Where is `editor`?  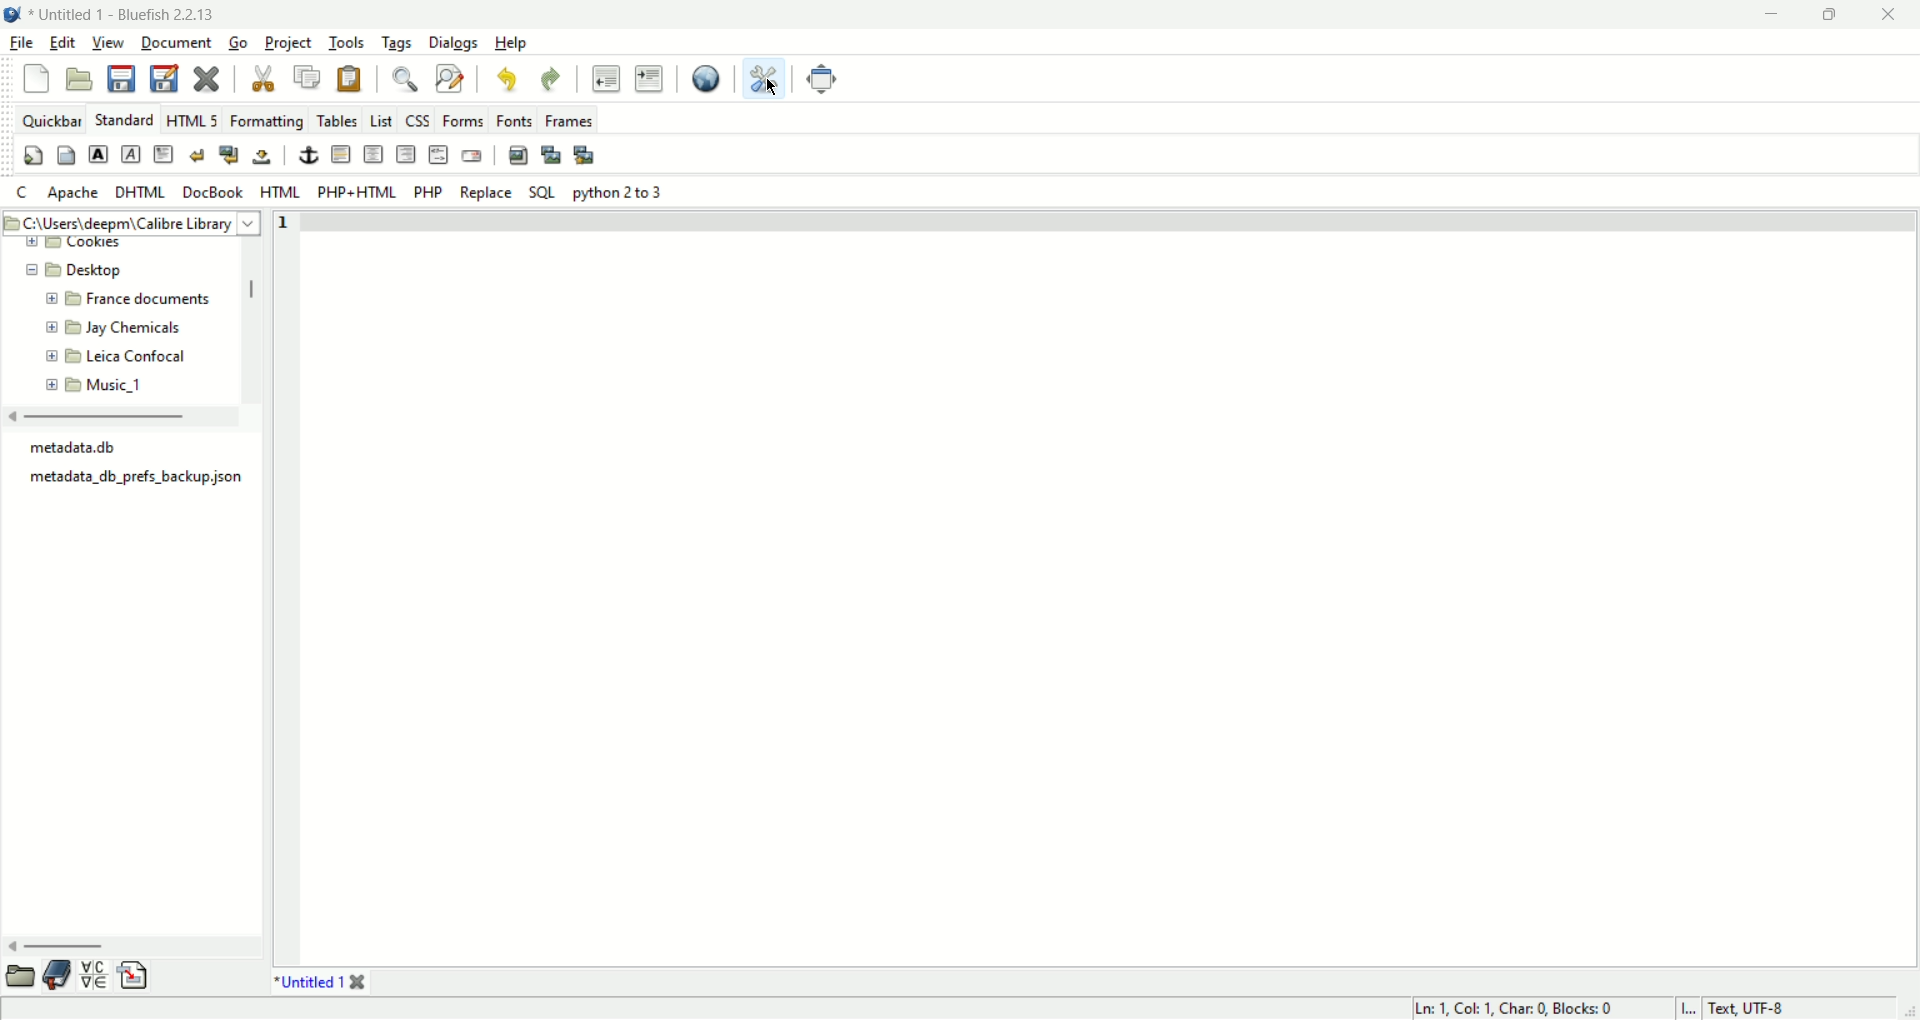 editor is located at coordinates (1109, 596).